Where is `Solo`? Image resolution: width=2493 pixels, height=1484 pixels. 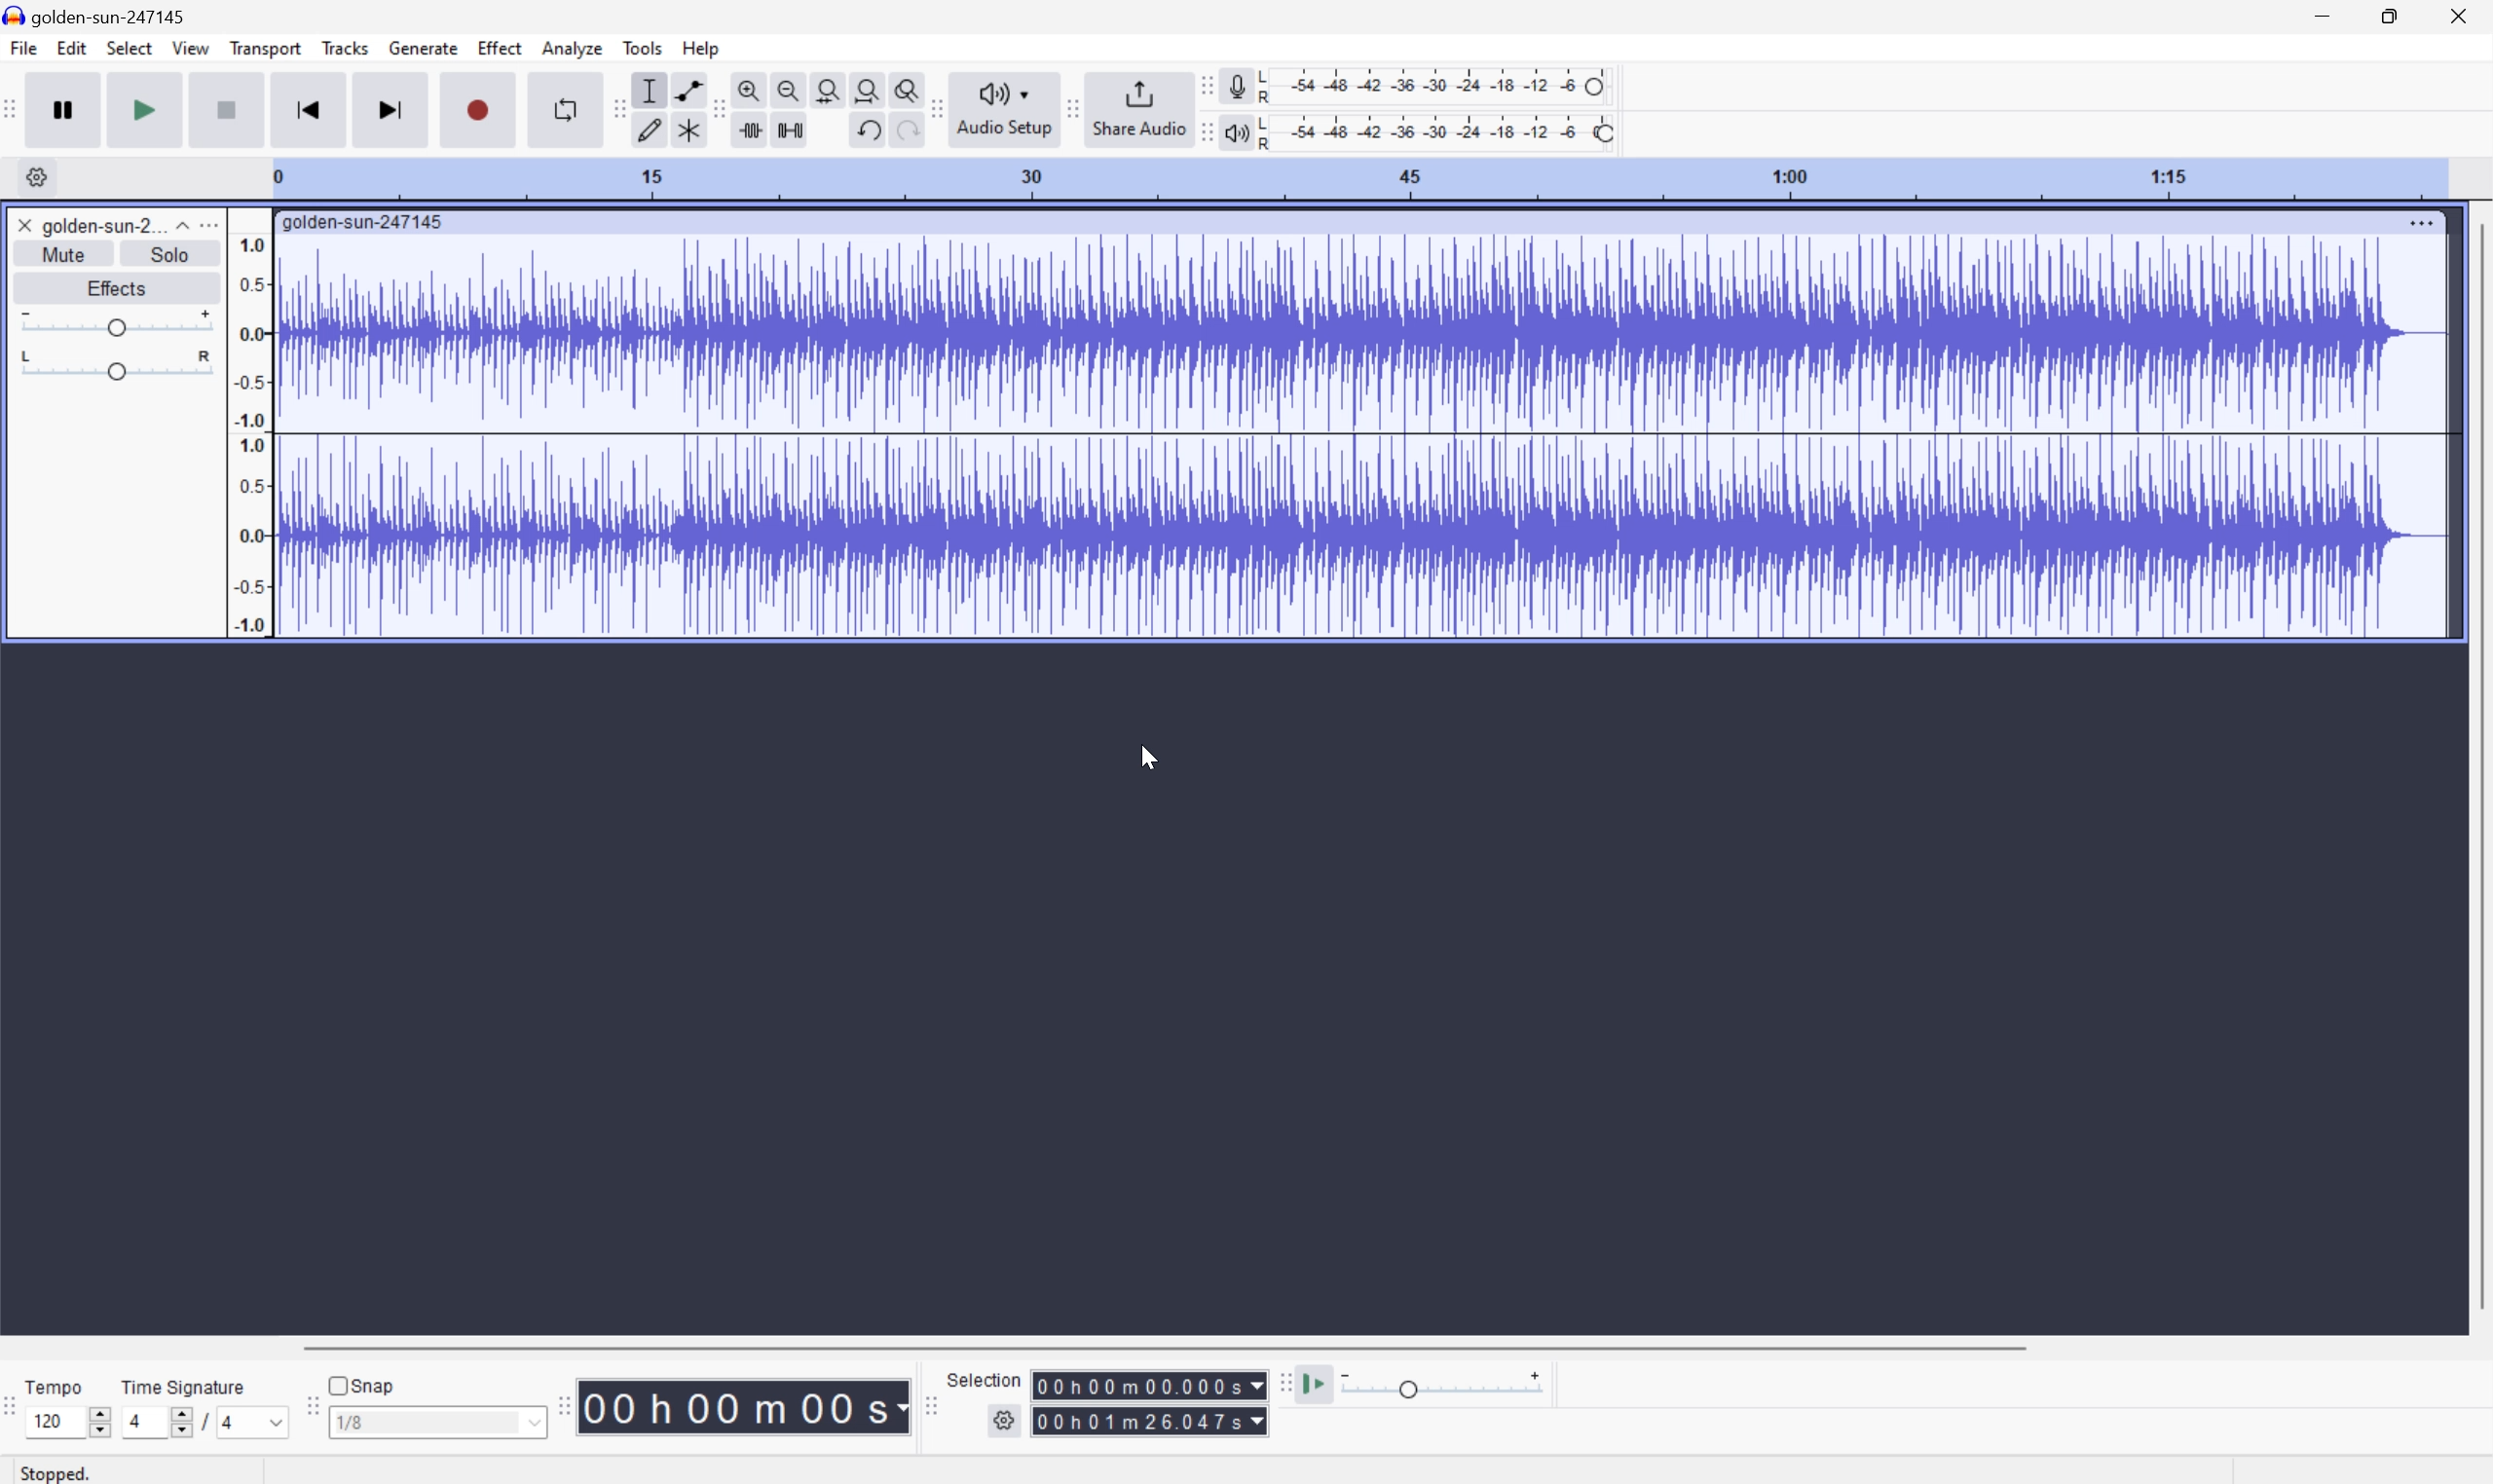
Solo is located at coordinates (170, 254).